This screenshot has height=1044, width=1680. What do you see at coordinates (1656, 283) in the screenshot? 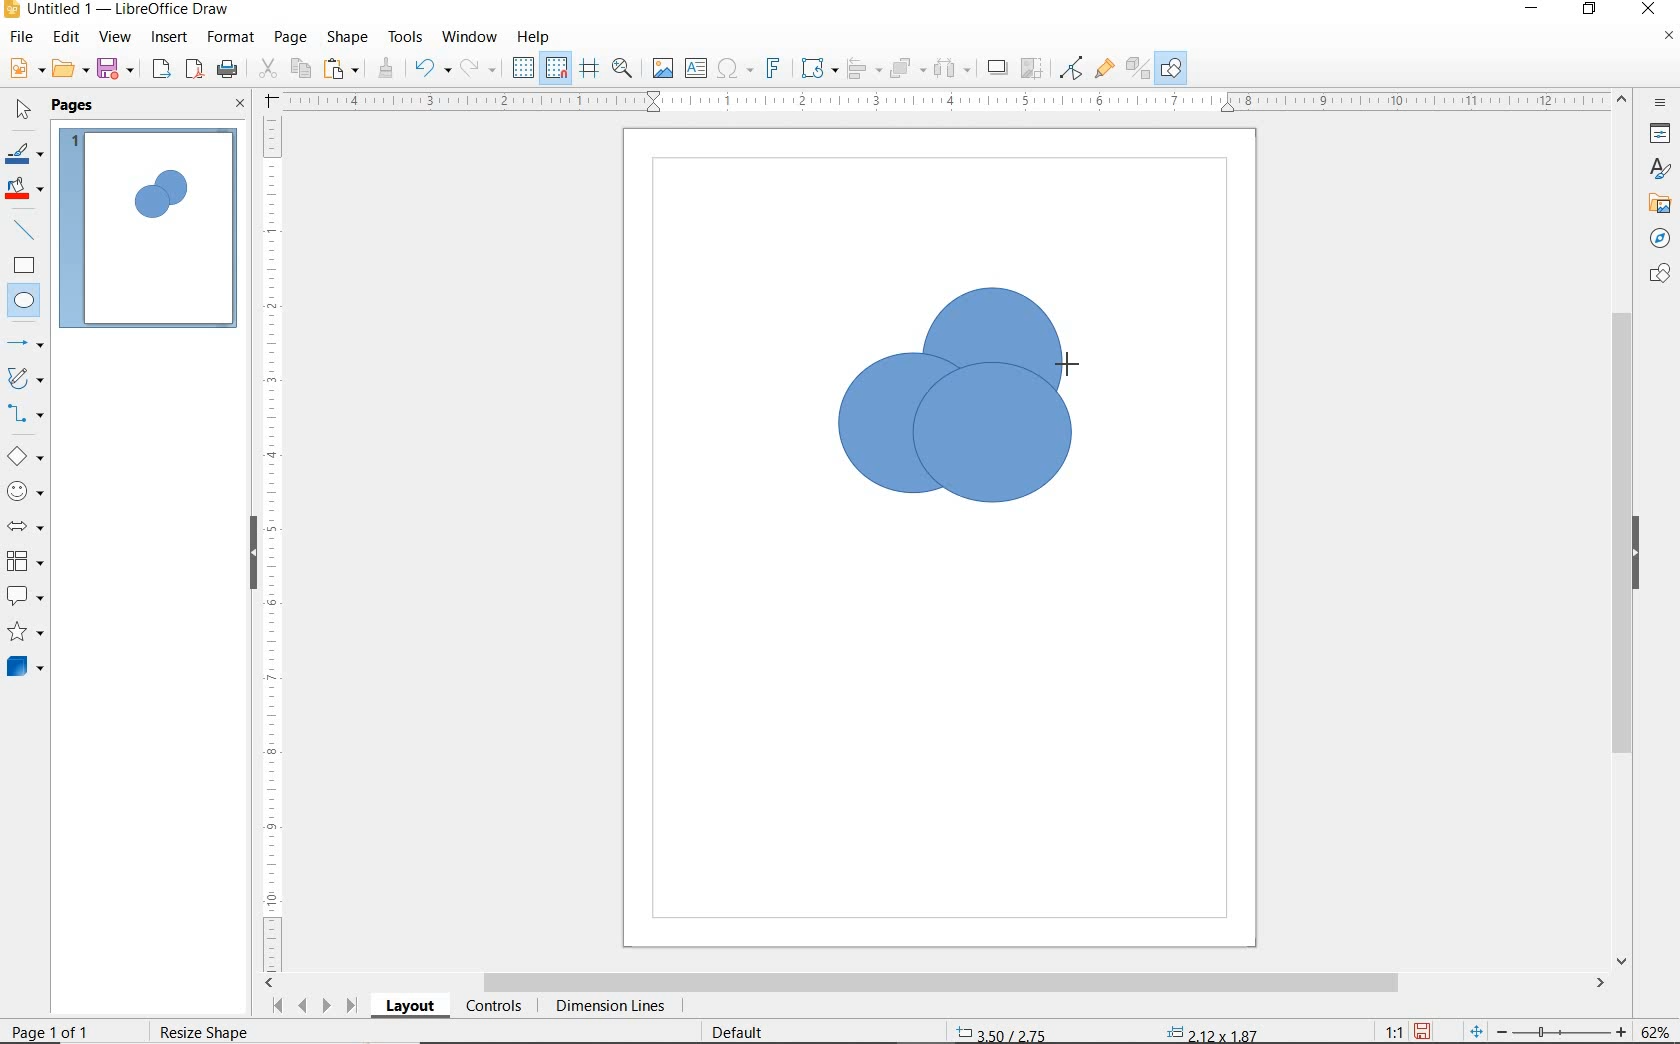
I see `CHATS` at bounding box center [1656, 283].